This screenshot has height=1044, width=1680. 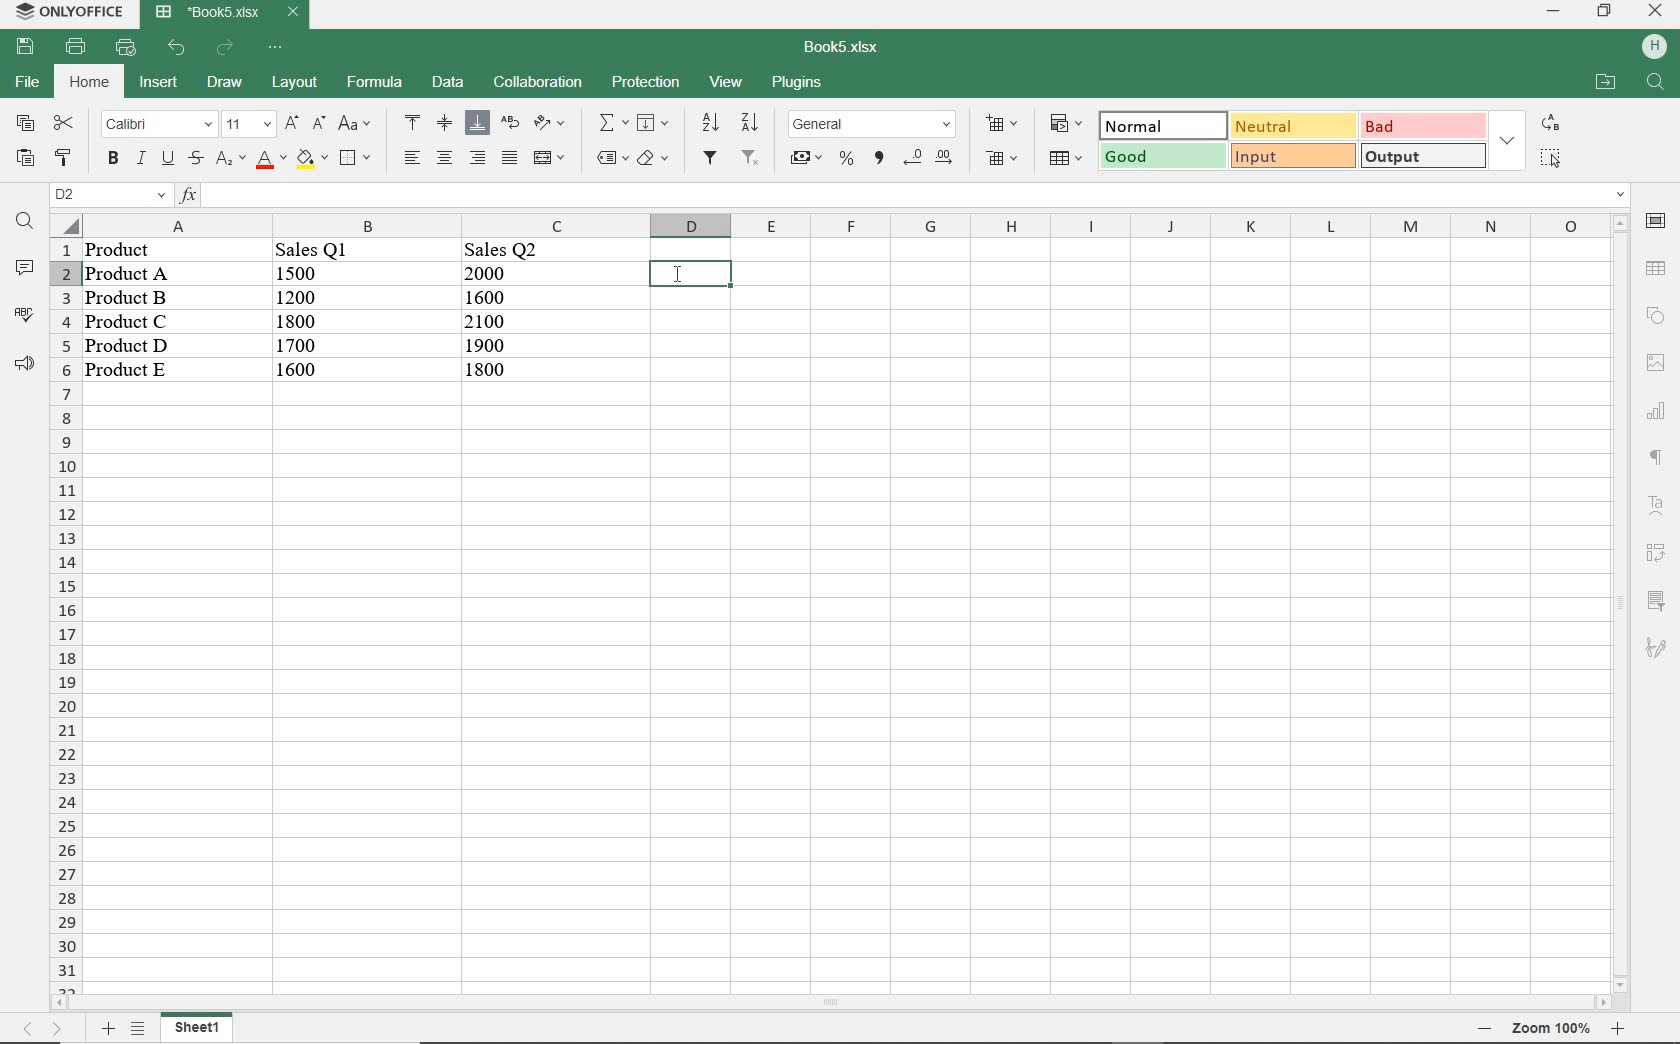 What do you see at coordinates (1657, 267) in the screenshot?
I see `table` at bounding box center [1657, 267].